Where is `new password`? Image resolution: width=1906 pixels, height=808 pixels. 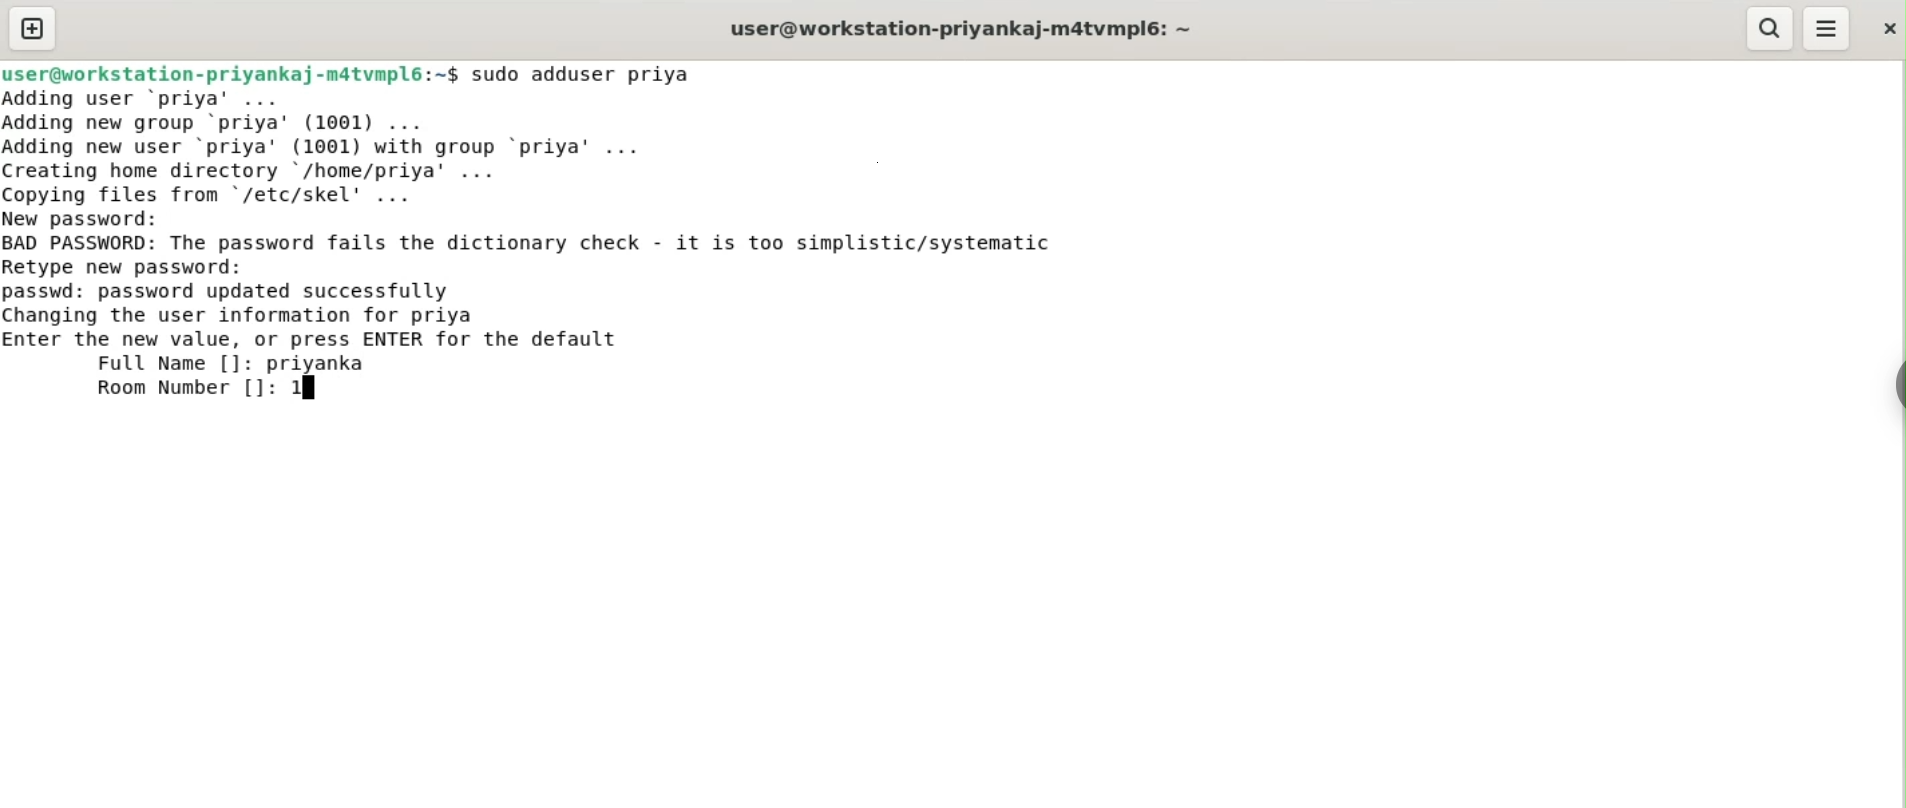 new password is located at coordinates (96, 218).